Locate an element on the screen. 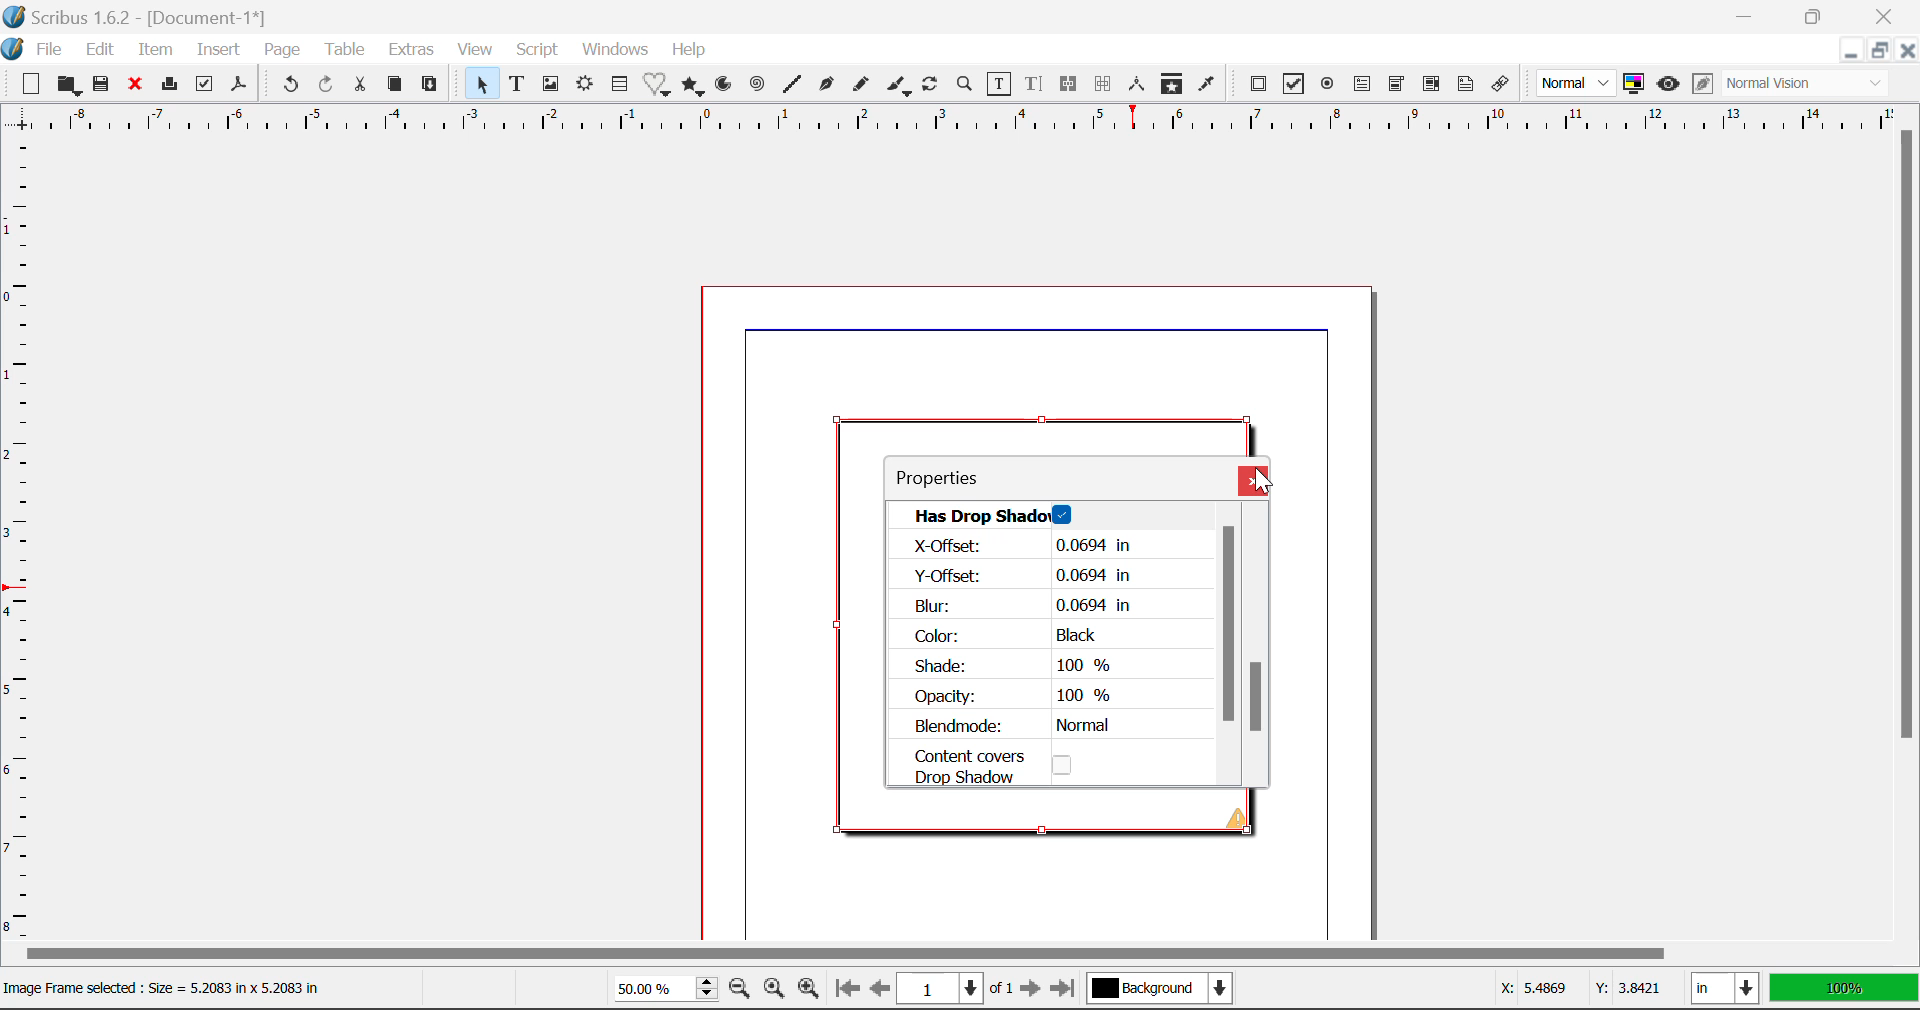 The image size is (1920, 1010). Restore Down is located at coordinates (1752, 14).